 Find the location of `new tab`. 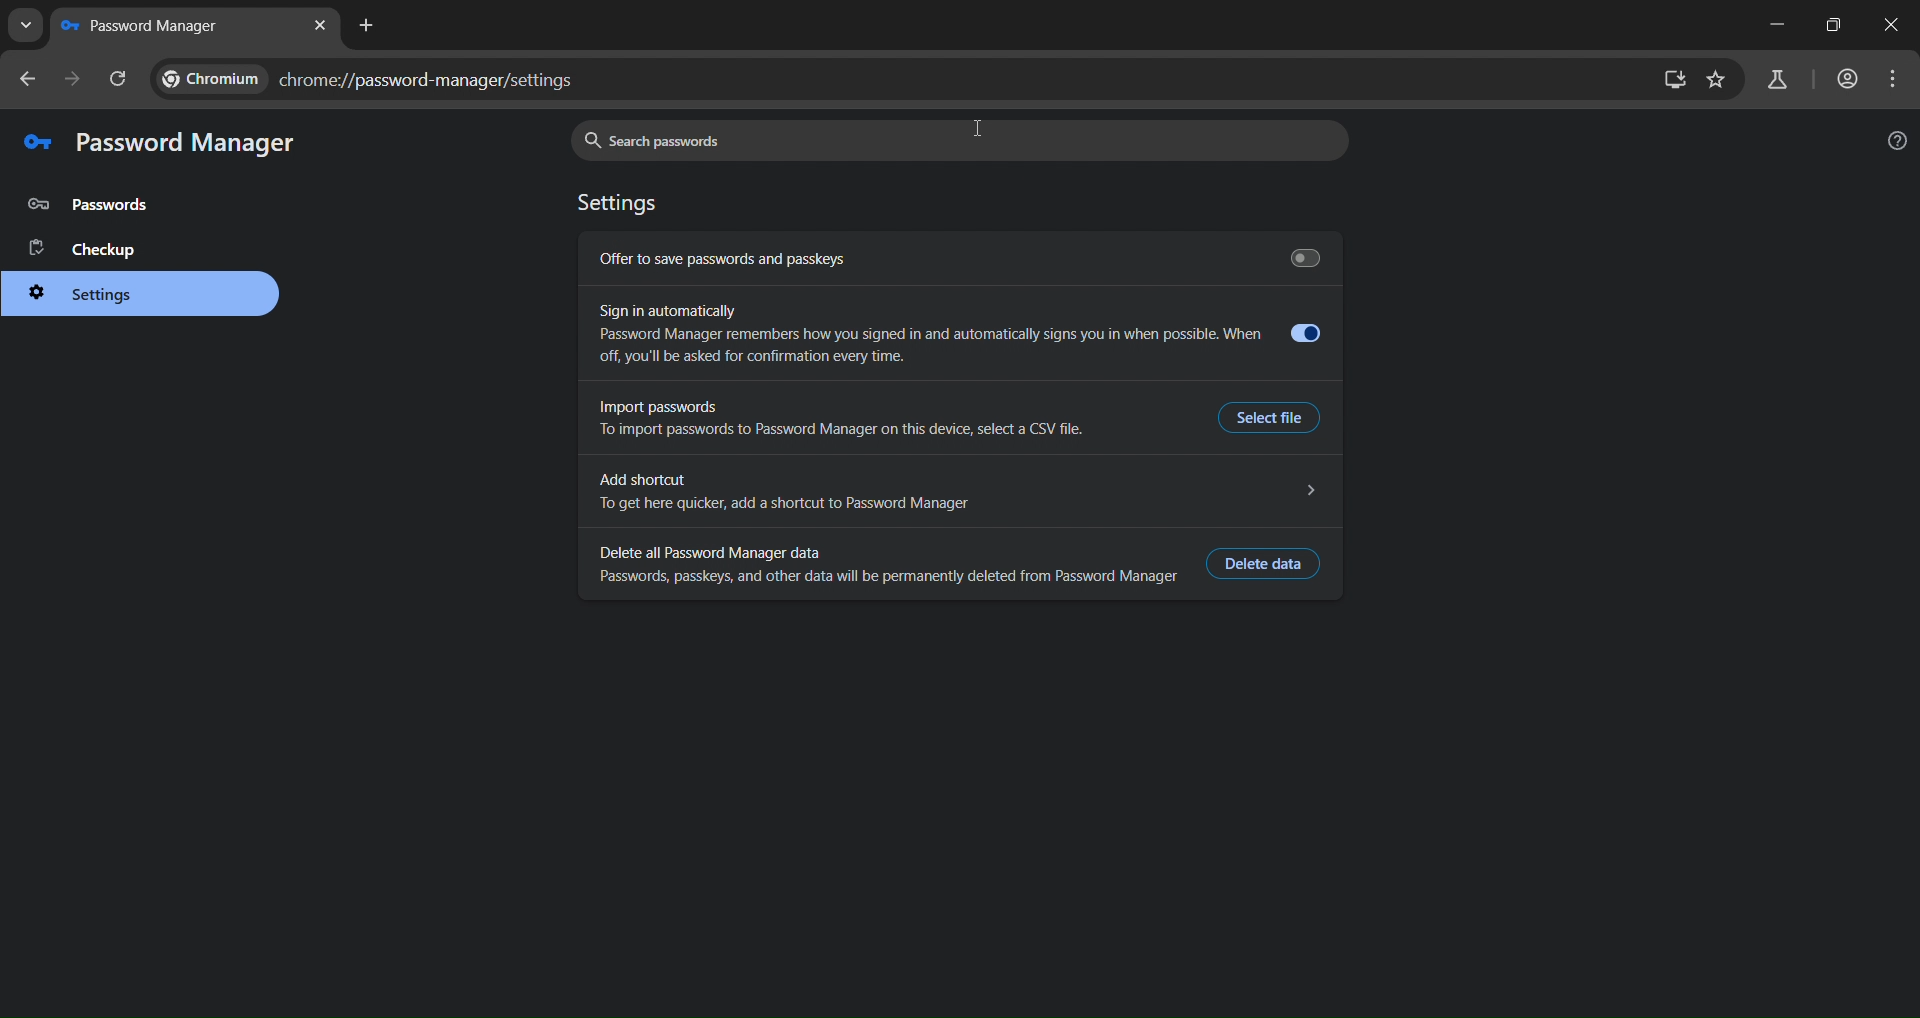

new tab is located at coordinates (364, 31).